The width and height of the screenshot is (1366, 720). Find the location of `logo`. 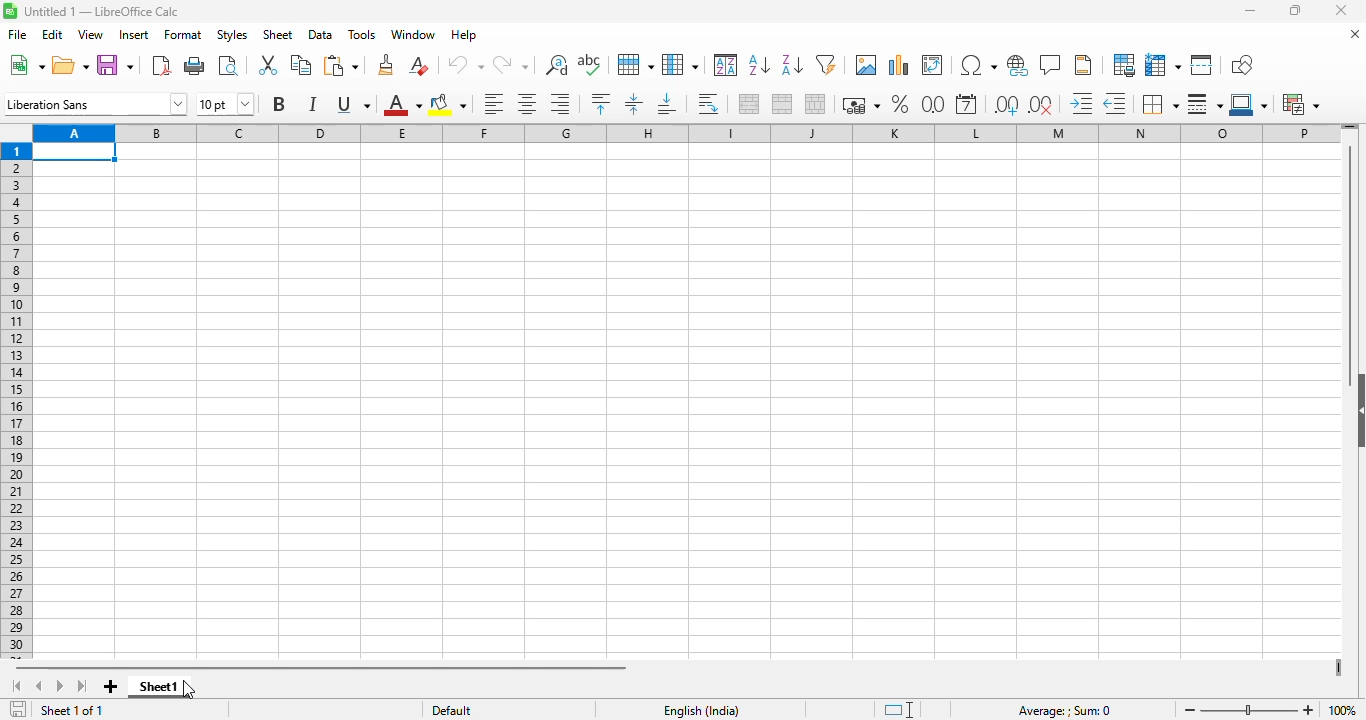

logo is located at coordinates (10, 12).